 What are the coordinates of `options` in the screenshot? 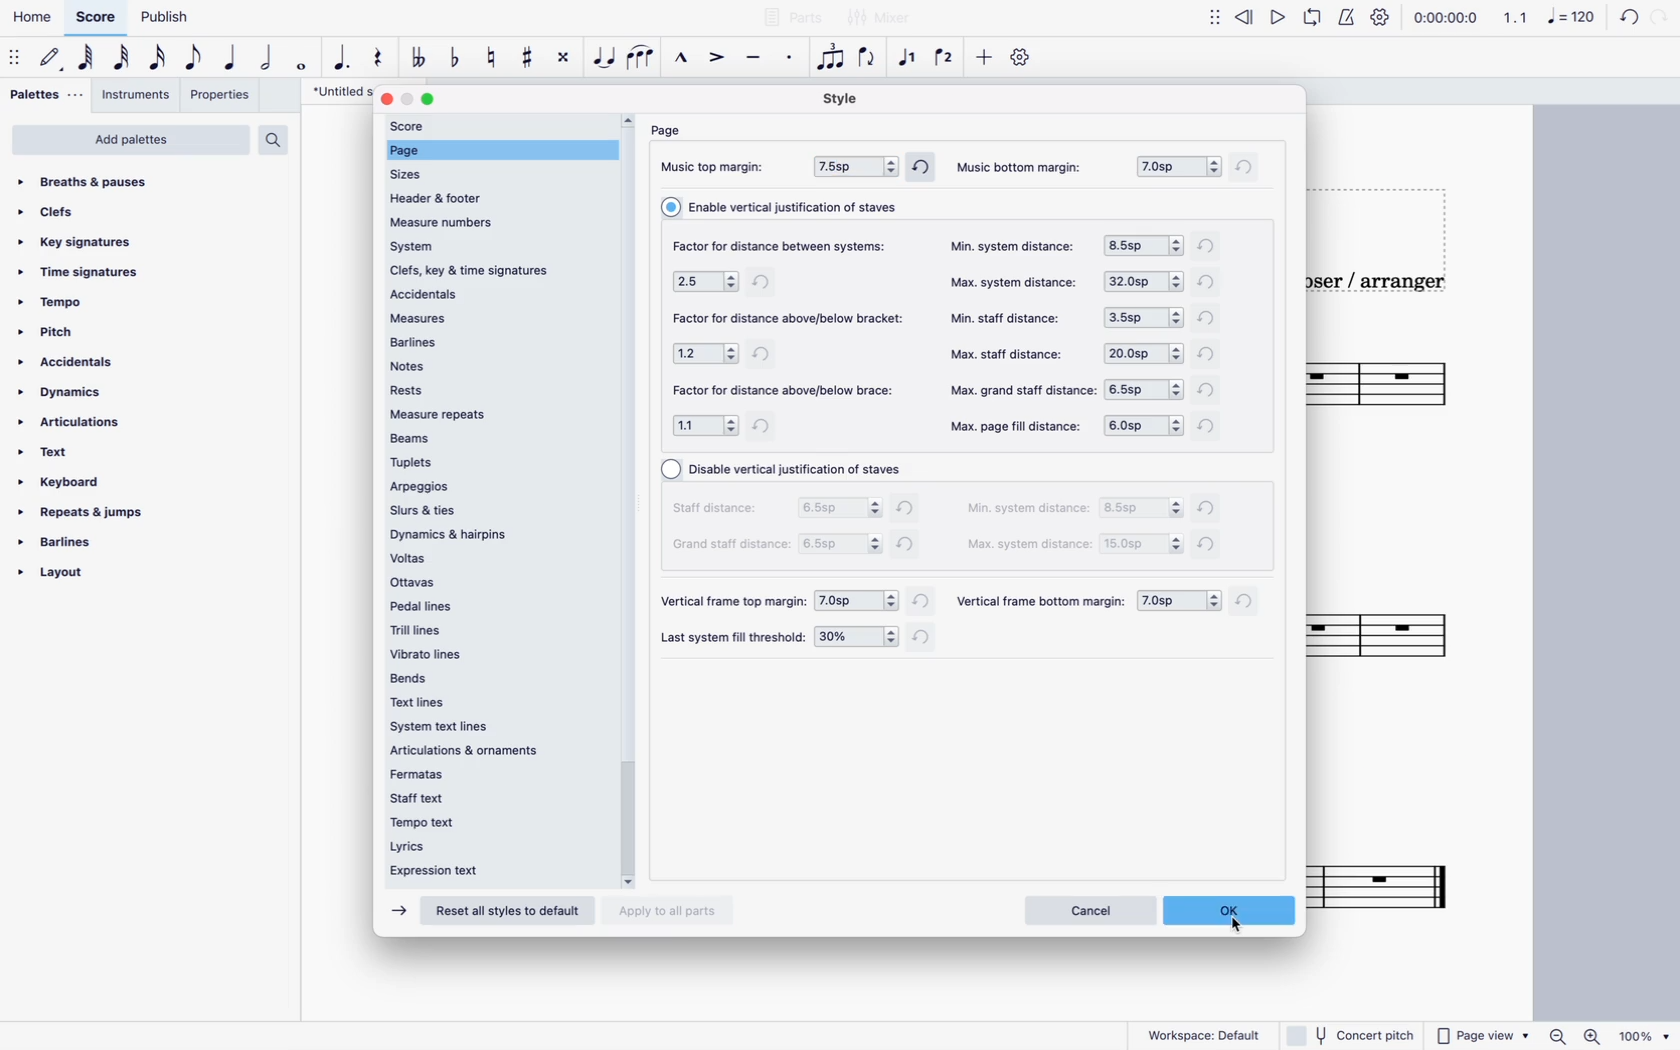 It's located at (705, 428).